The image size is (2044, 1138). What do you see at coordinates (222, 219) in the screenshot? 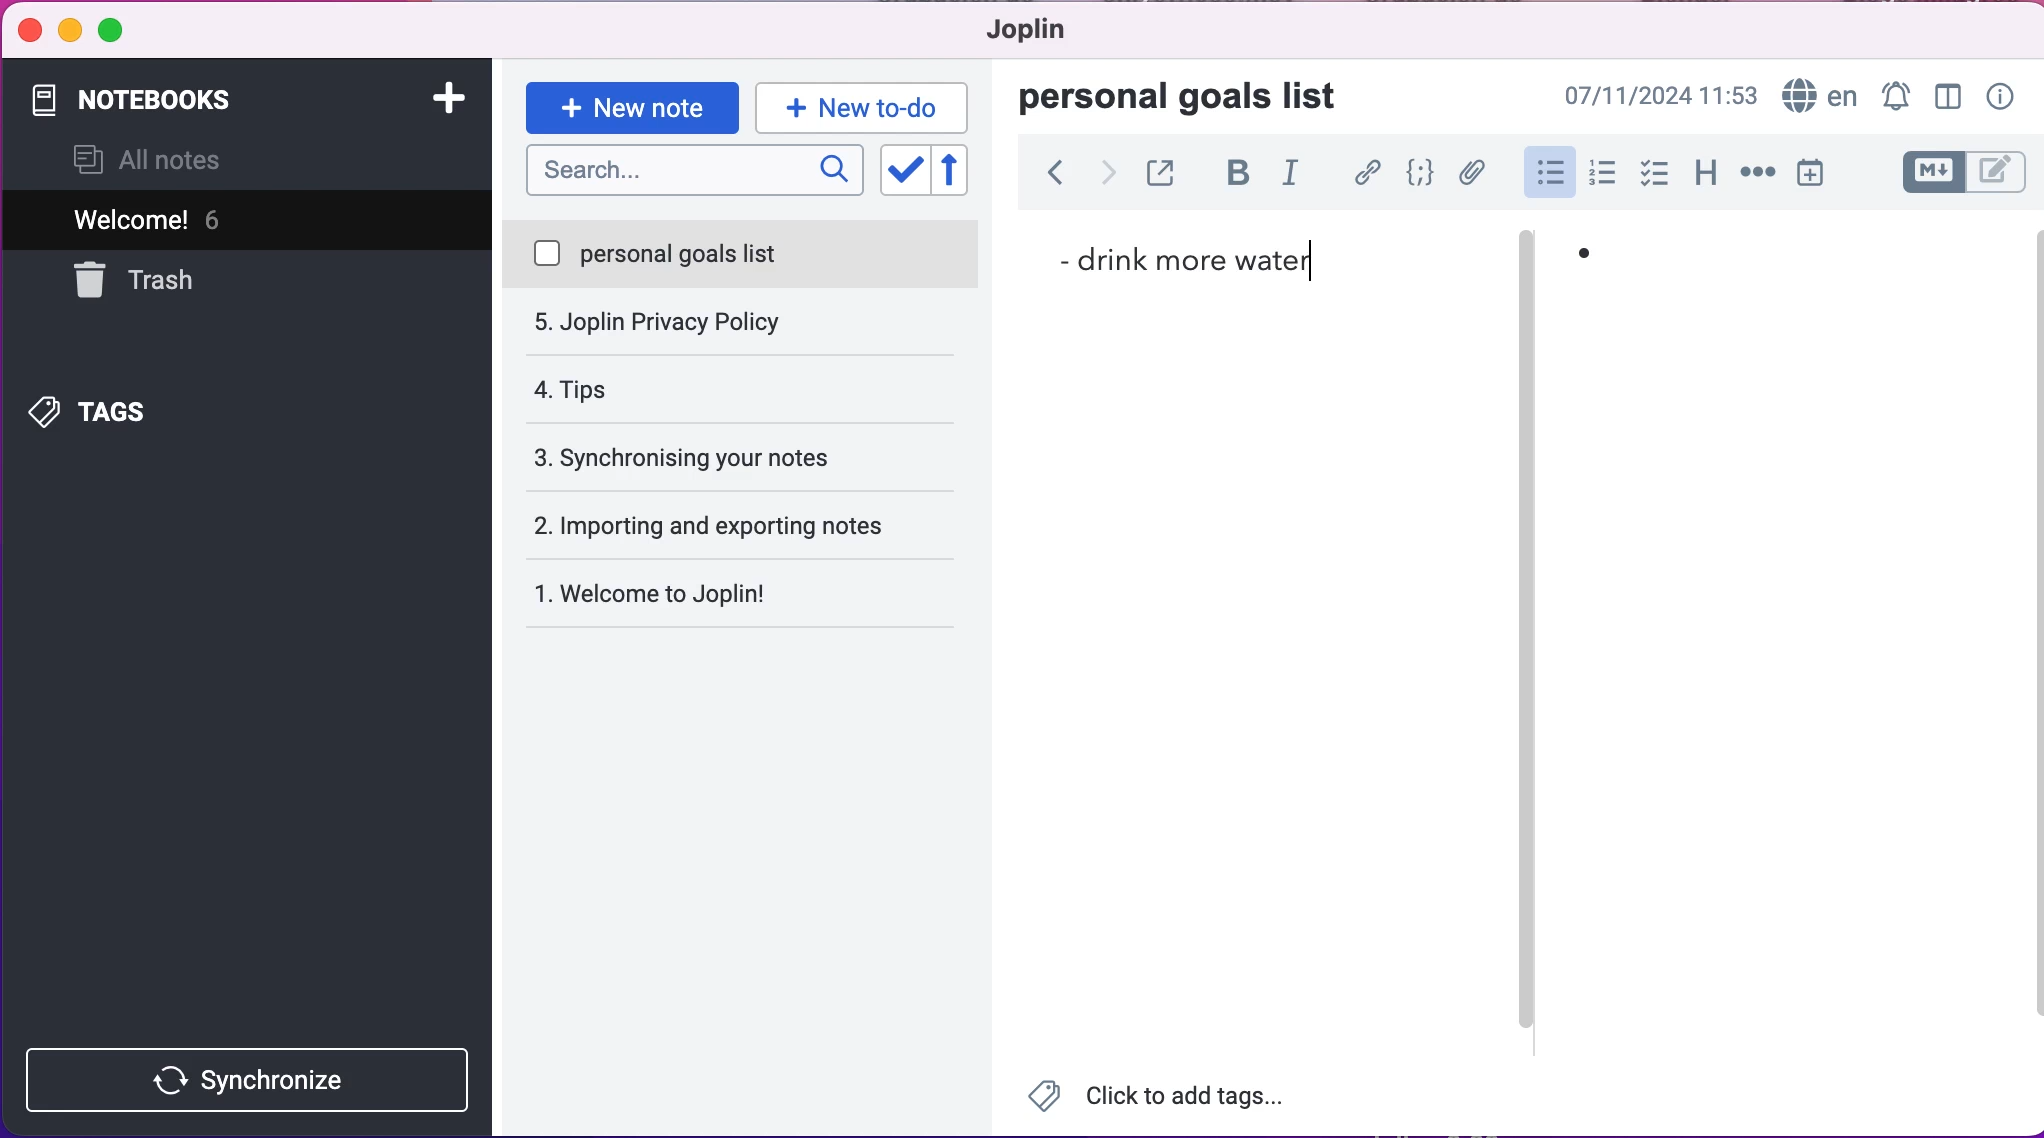
I see `welcome! 5` at bounding box center [222, 219].